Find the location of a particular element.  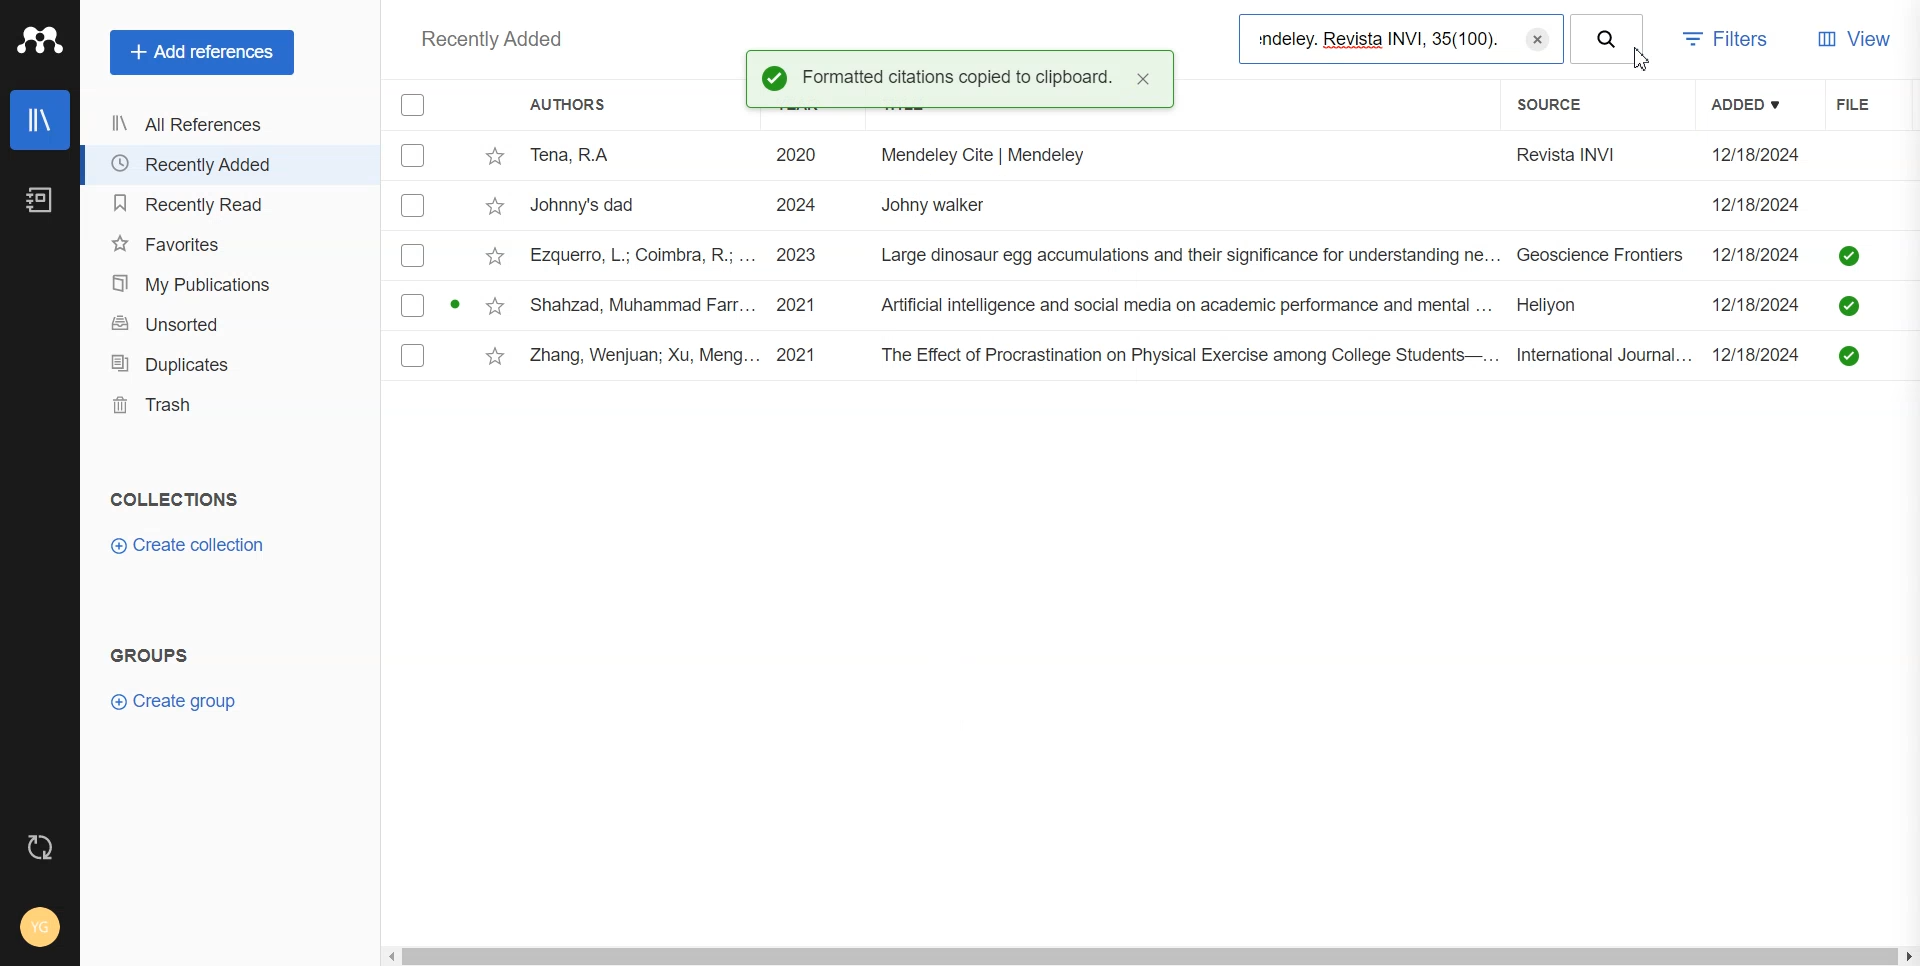

Checkbox is located at coordinates (412, 305).